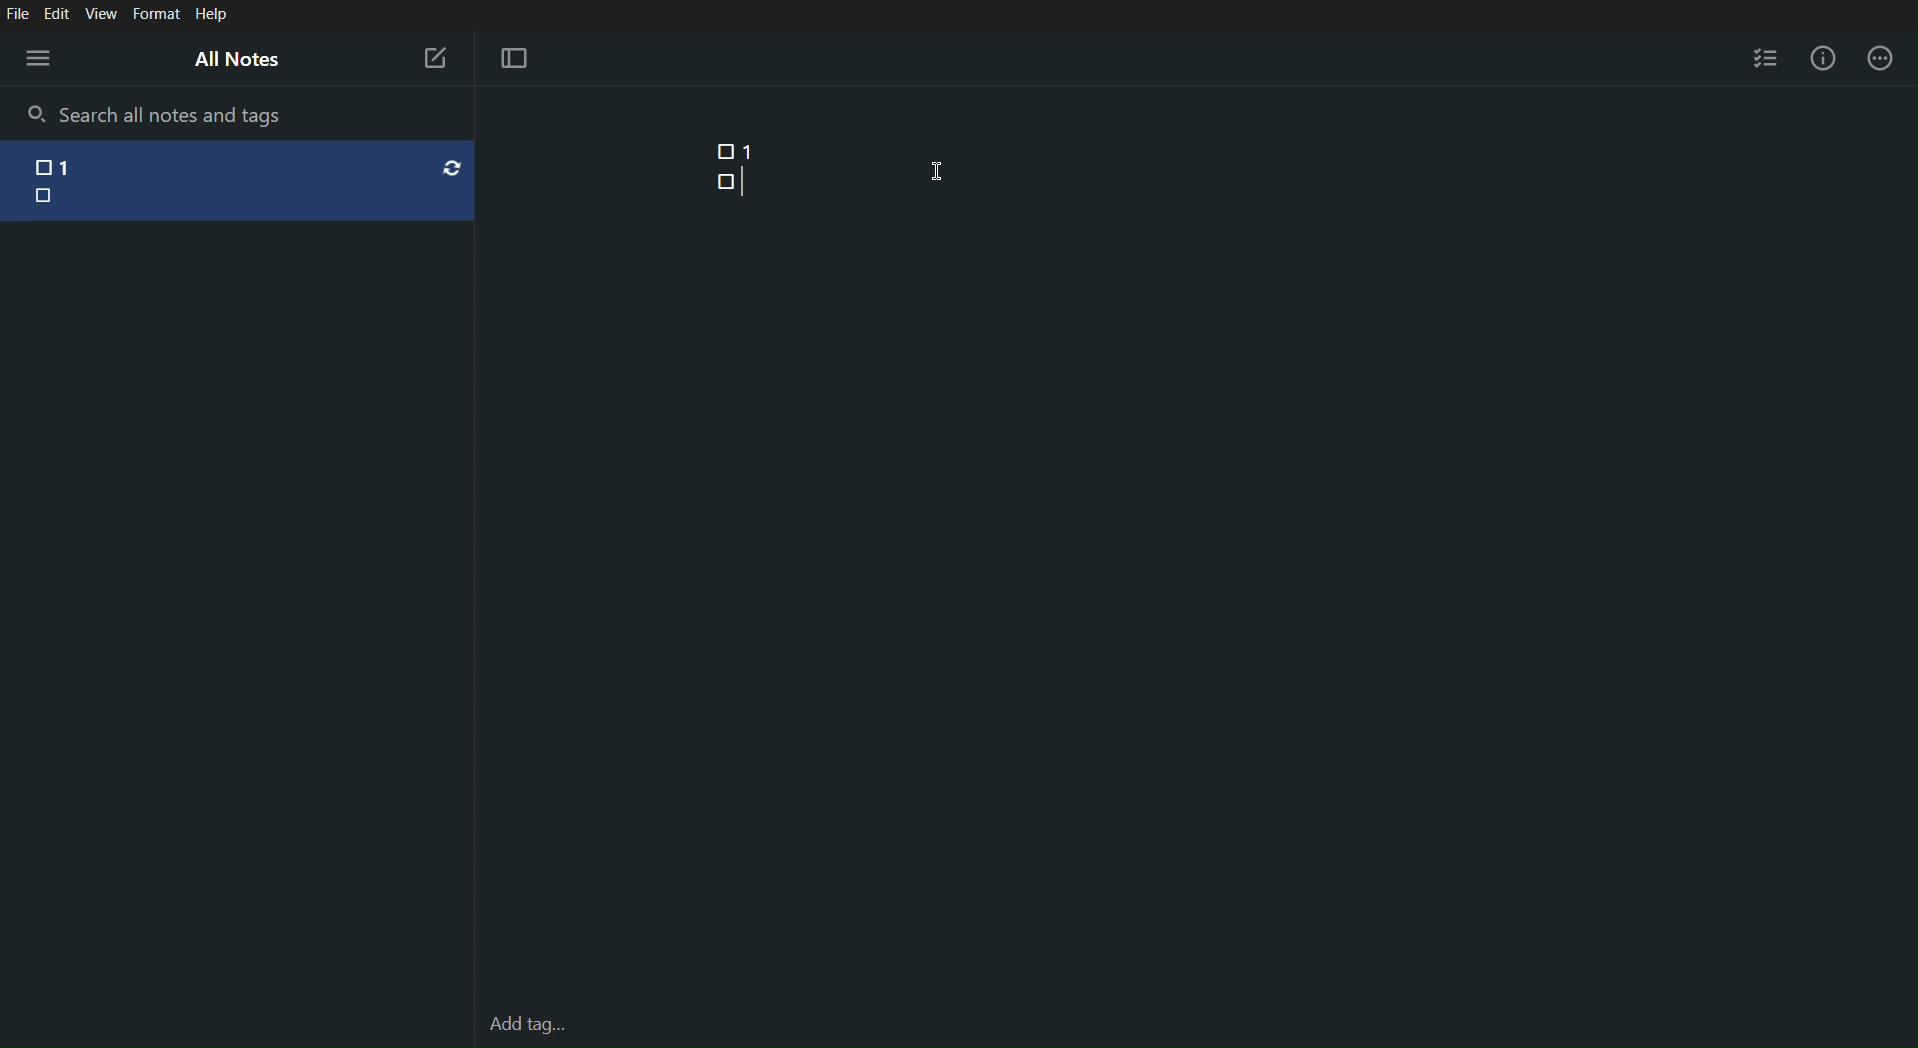 The image size is (1918, 1048). What do you see at coordinates (178, 114) in the screenshot?
I see `Search all notes and tags` at bounding box center [178, 114].